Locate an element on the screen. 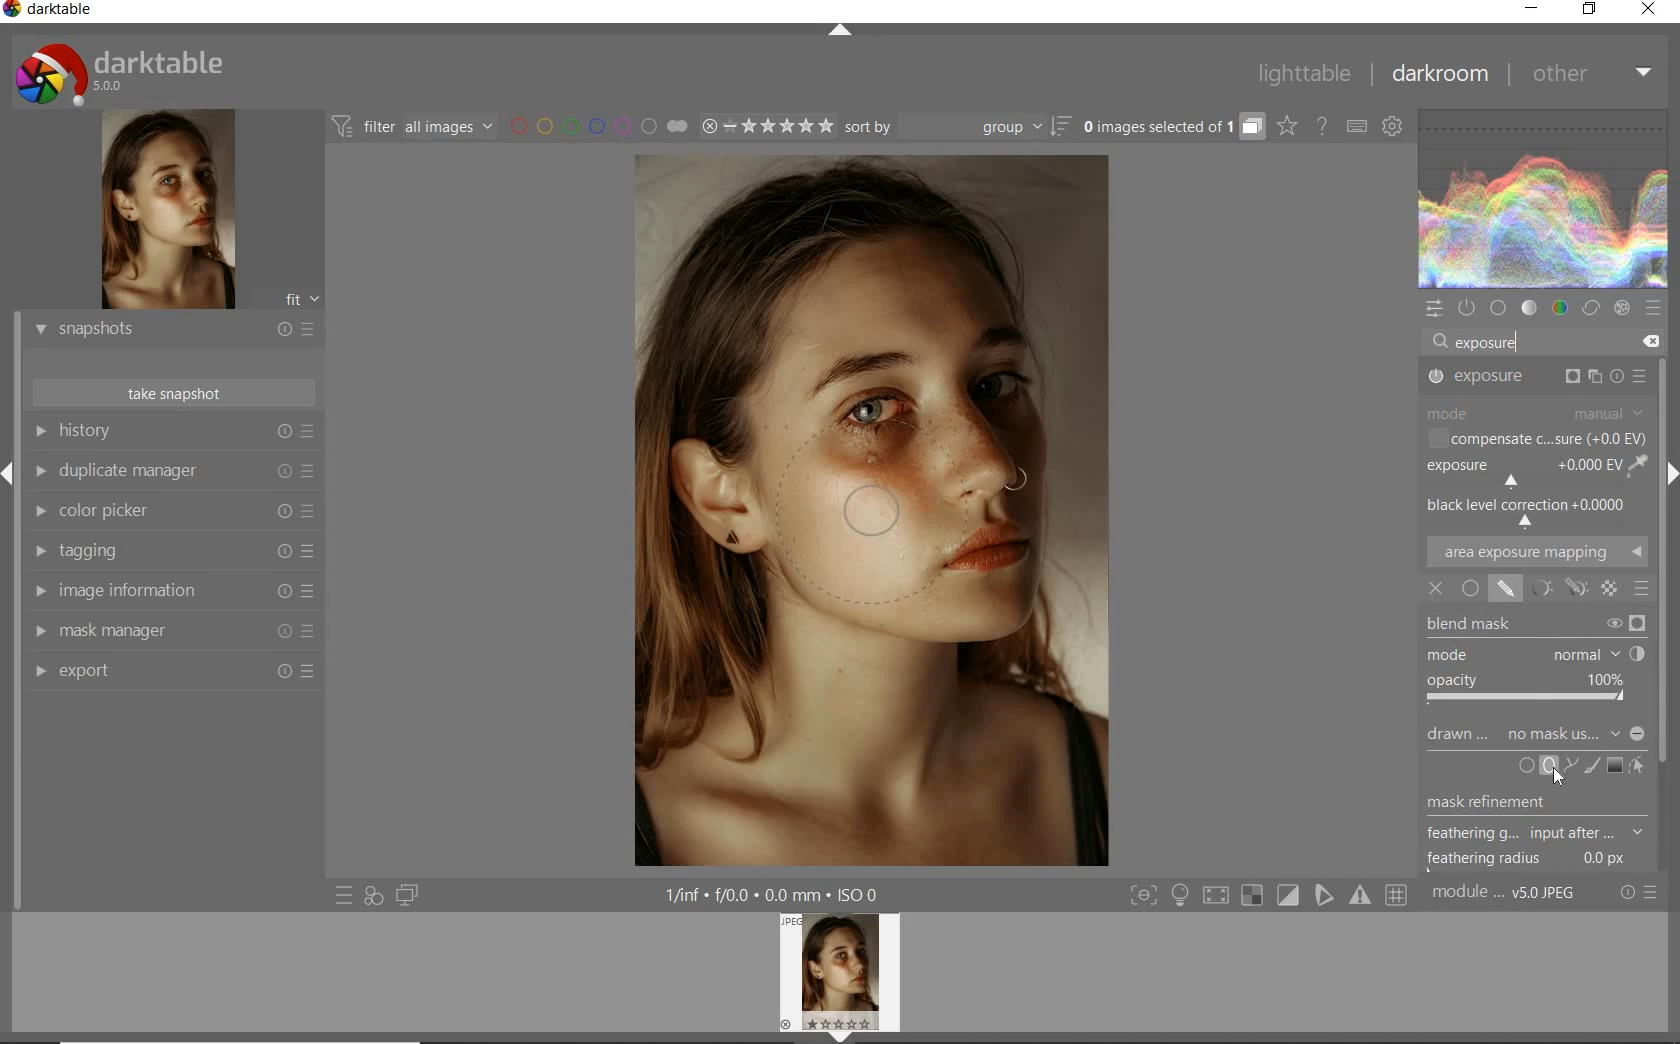  history is located at coordinates (171, 433).